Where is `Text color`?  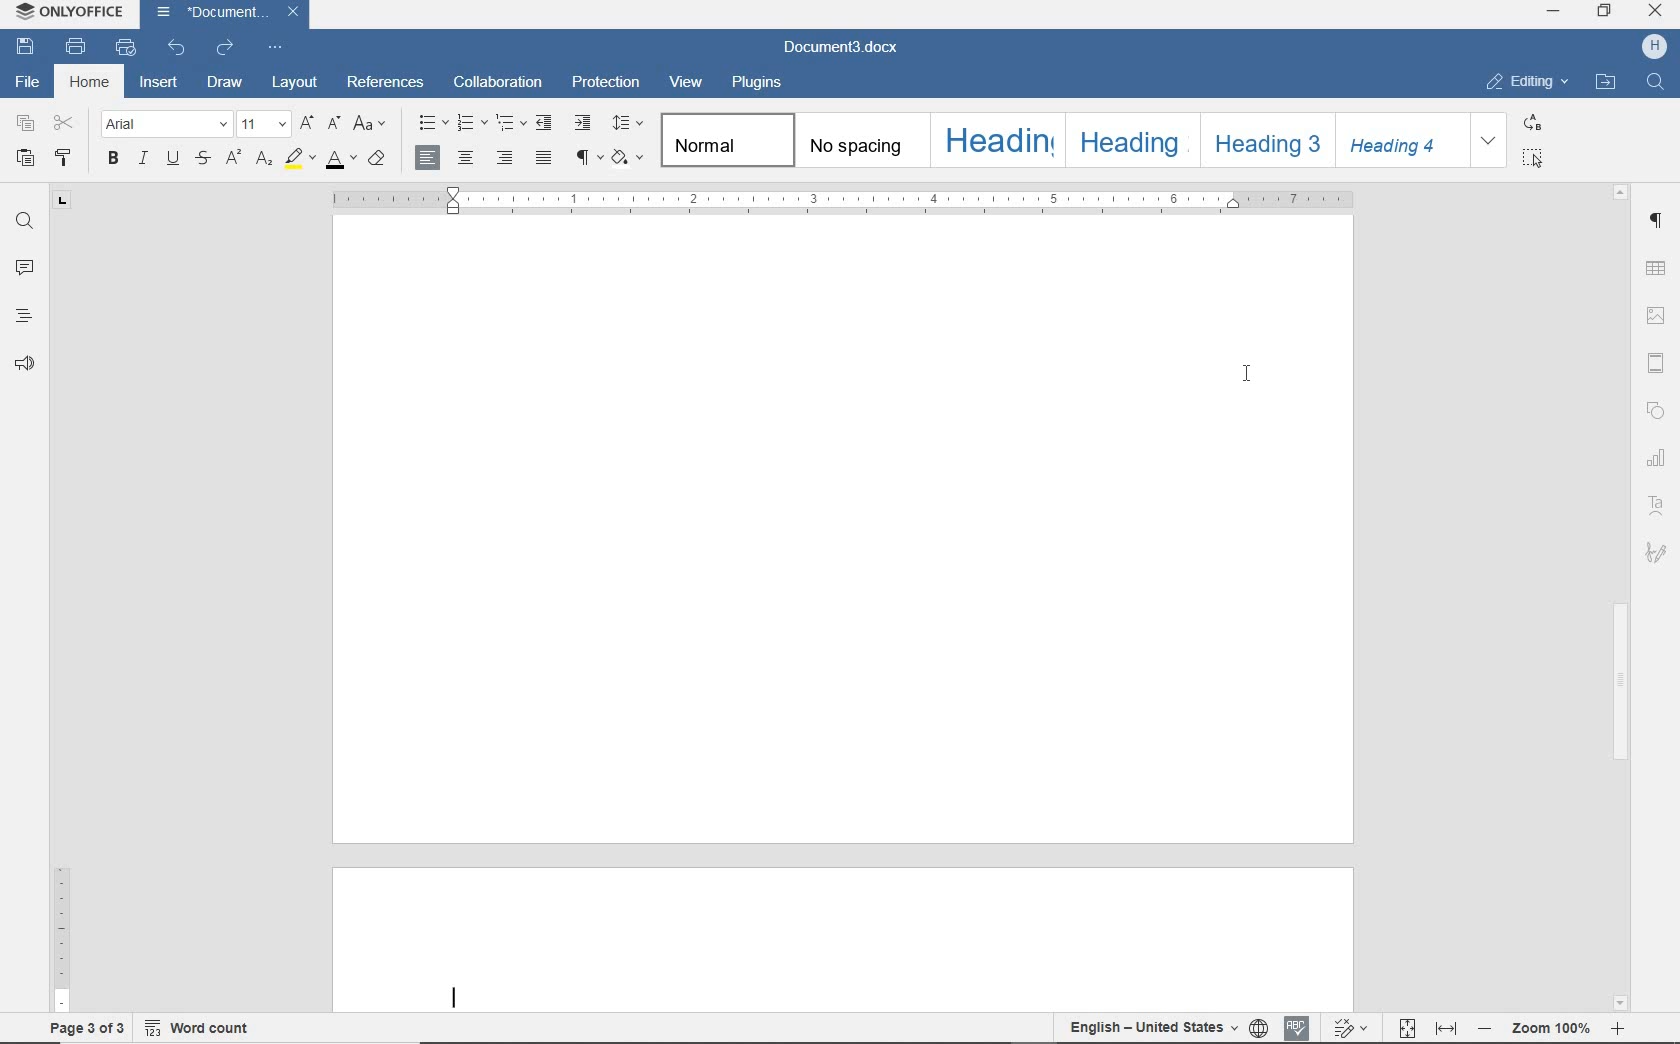 Text color is located at coordinates (340, 161).